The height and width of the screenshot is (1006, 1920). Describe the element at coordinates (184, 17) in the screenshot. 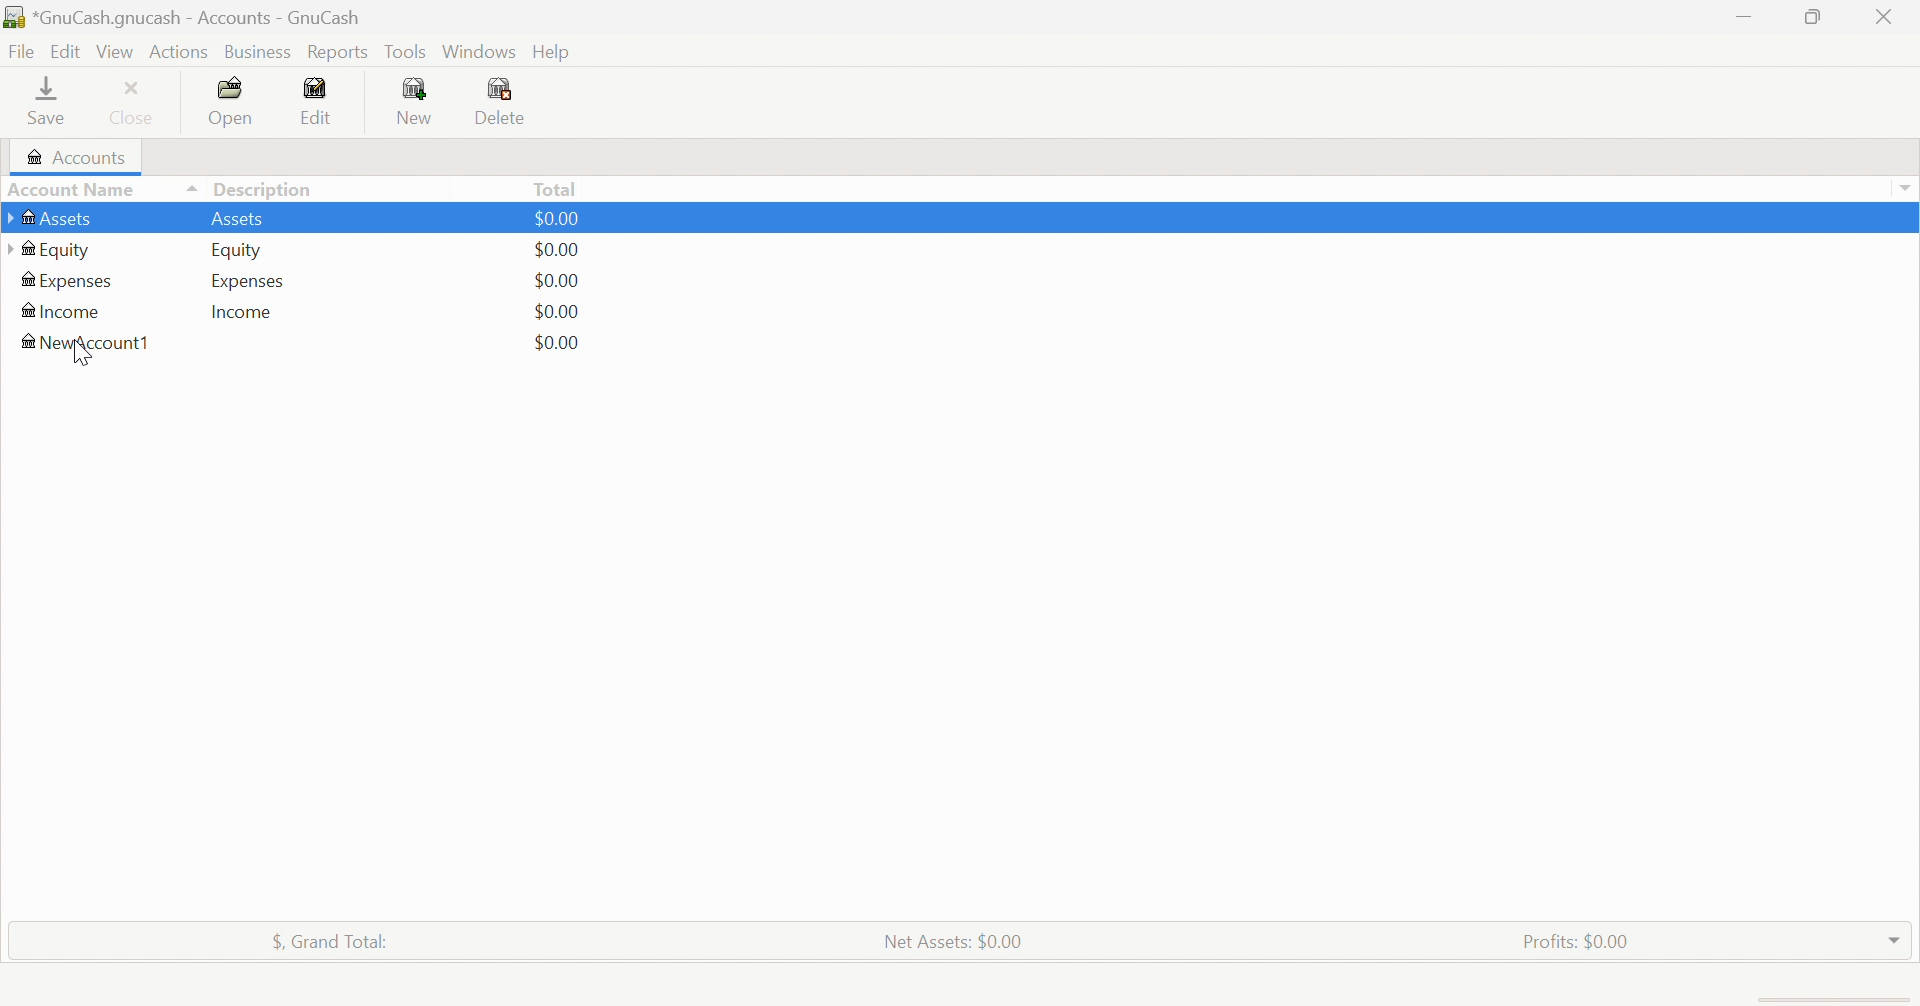

I see `*GnuCash.gnucash - Accounts - GnuCash` at that location.